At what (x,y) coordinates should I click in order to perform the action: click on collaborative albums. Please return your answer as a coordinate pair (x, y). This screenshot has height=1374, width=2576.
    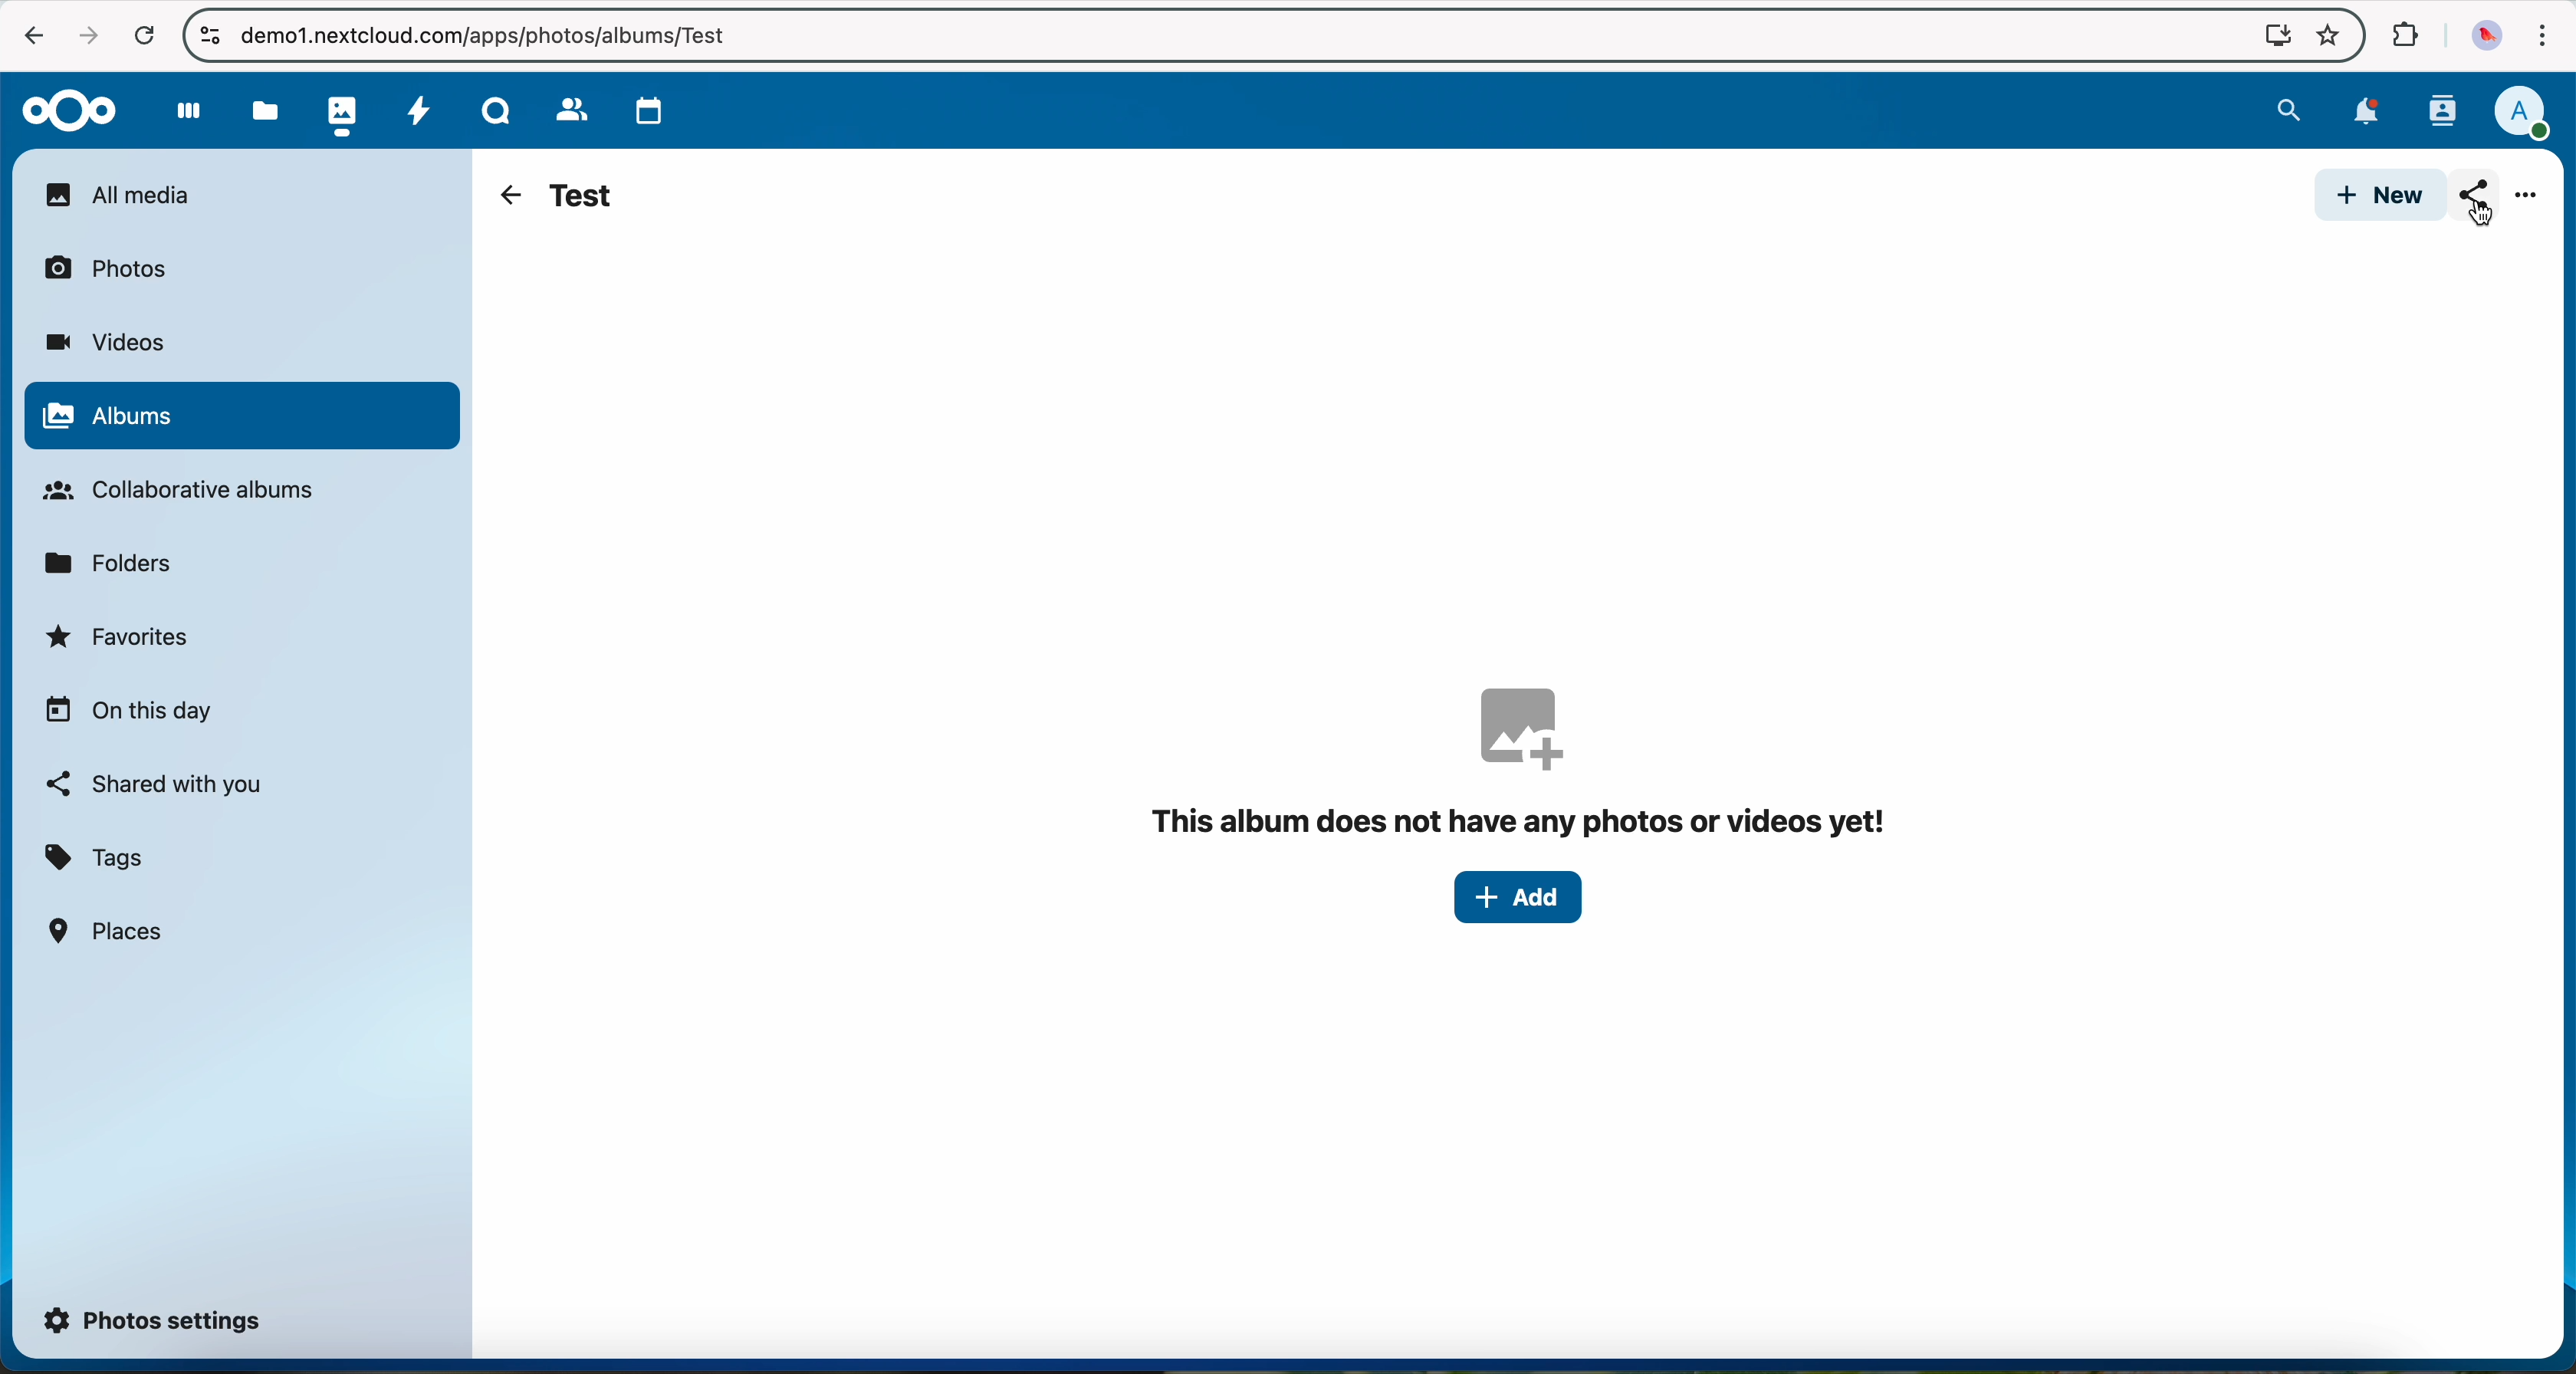
    Looking at the image, I should click on (190, 491).